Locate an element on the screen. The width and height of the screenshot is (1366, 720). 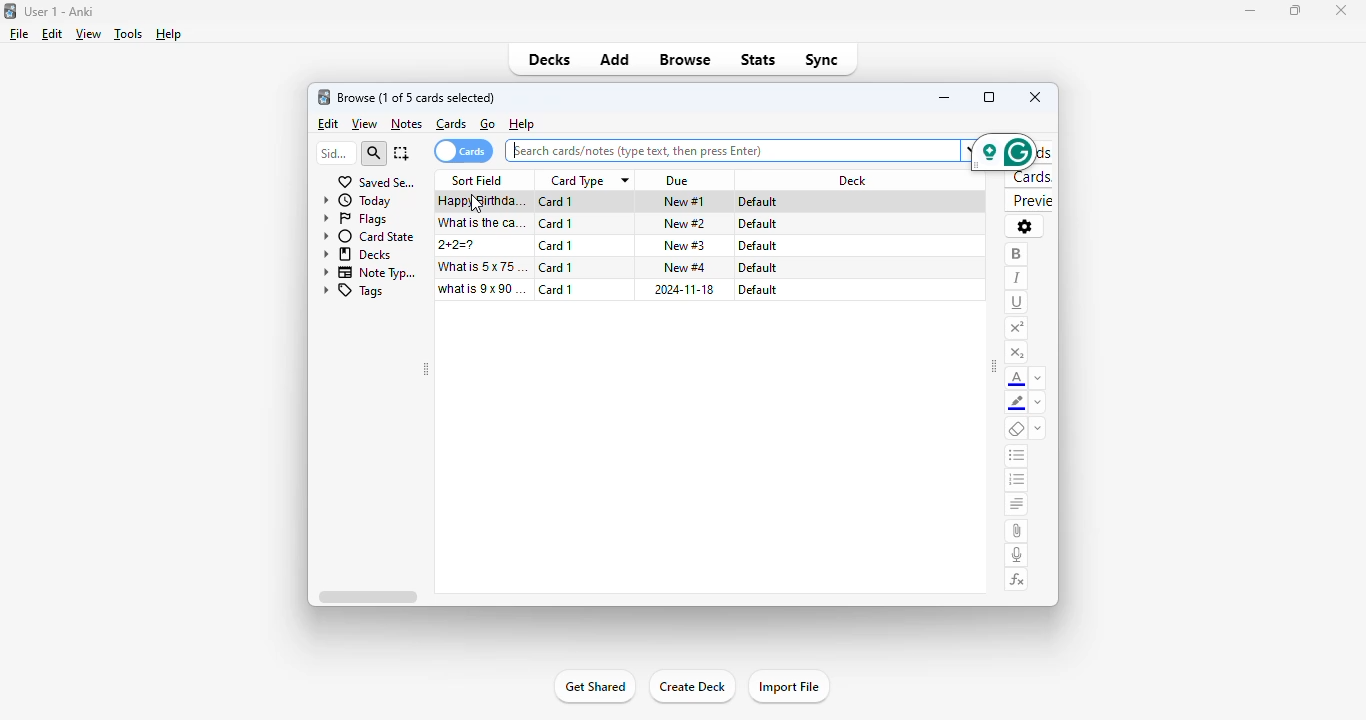
new #1 is located at coordinates (684, 201).